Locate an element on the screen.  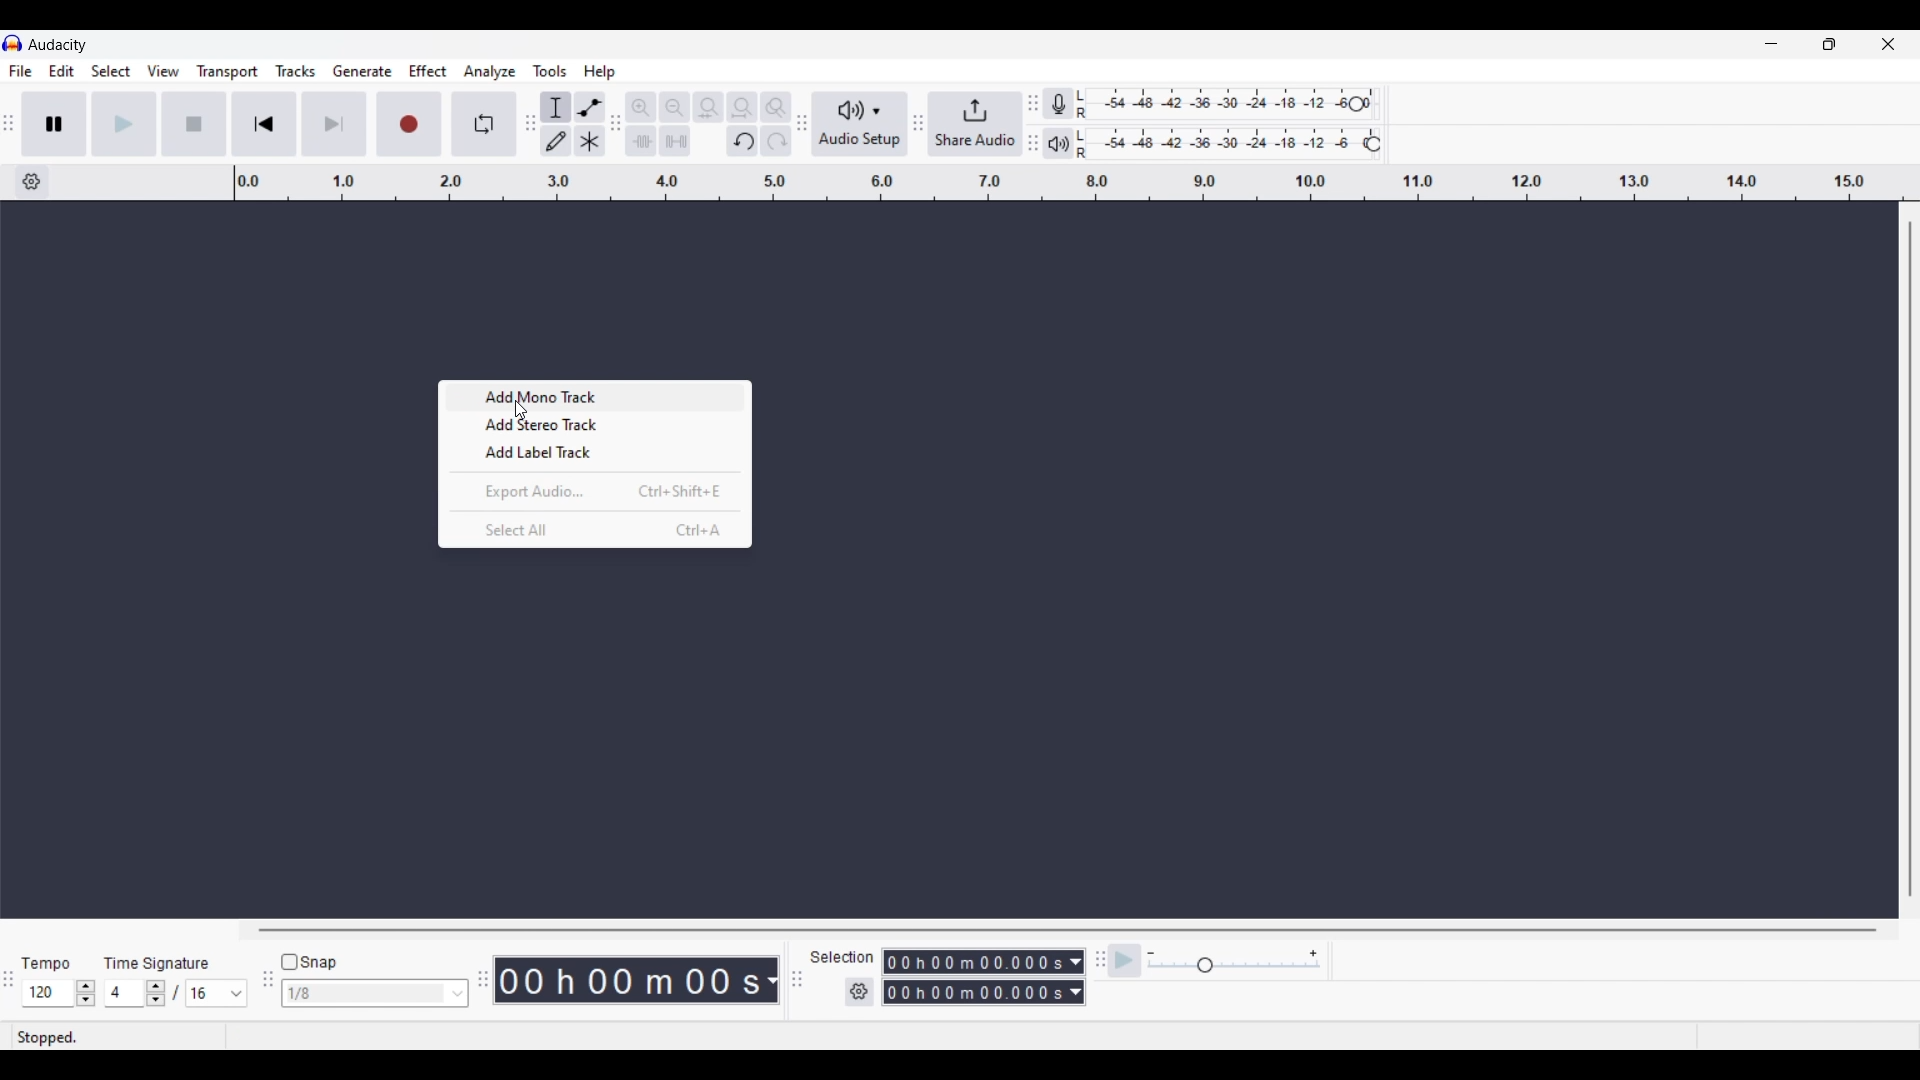
Increase/Decrease tempo is located at coordinates (86, 993).